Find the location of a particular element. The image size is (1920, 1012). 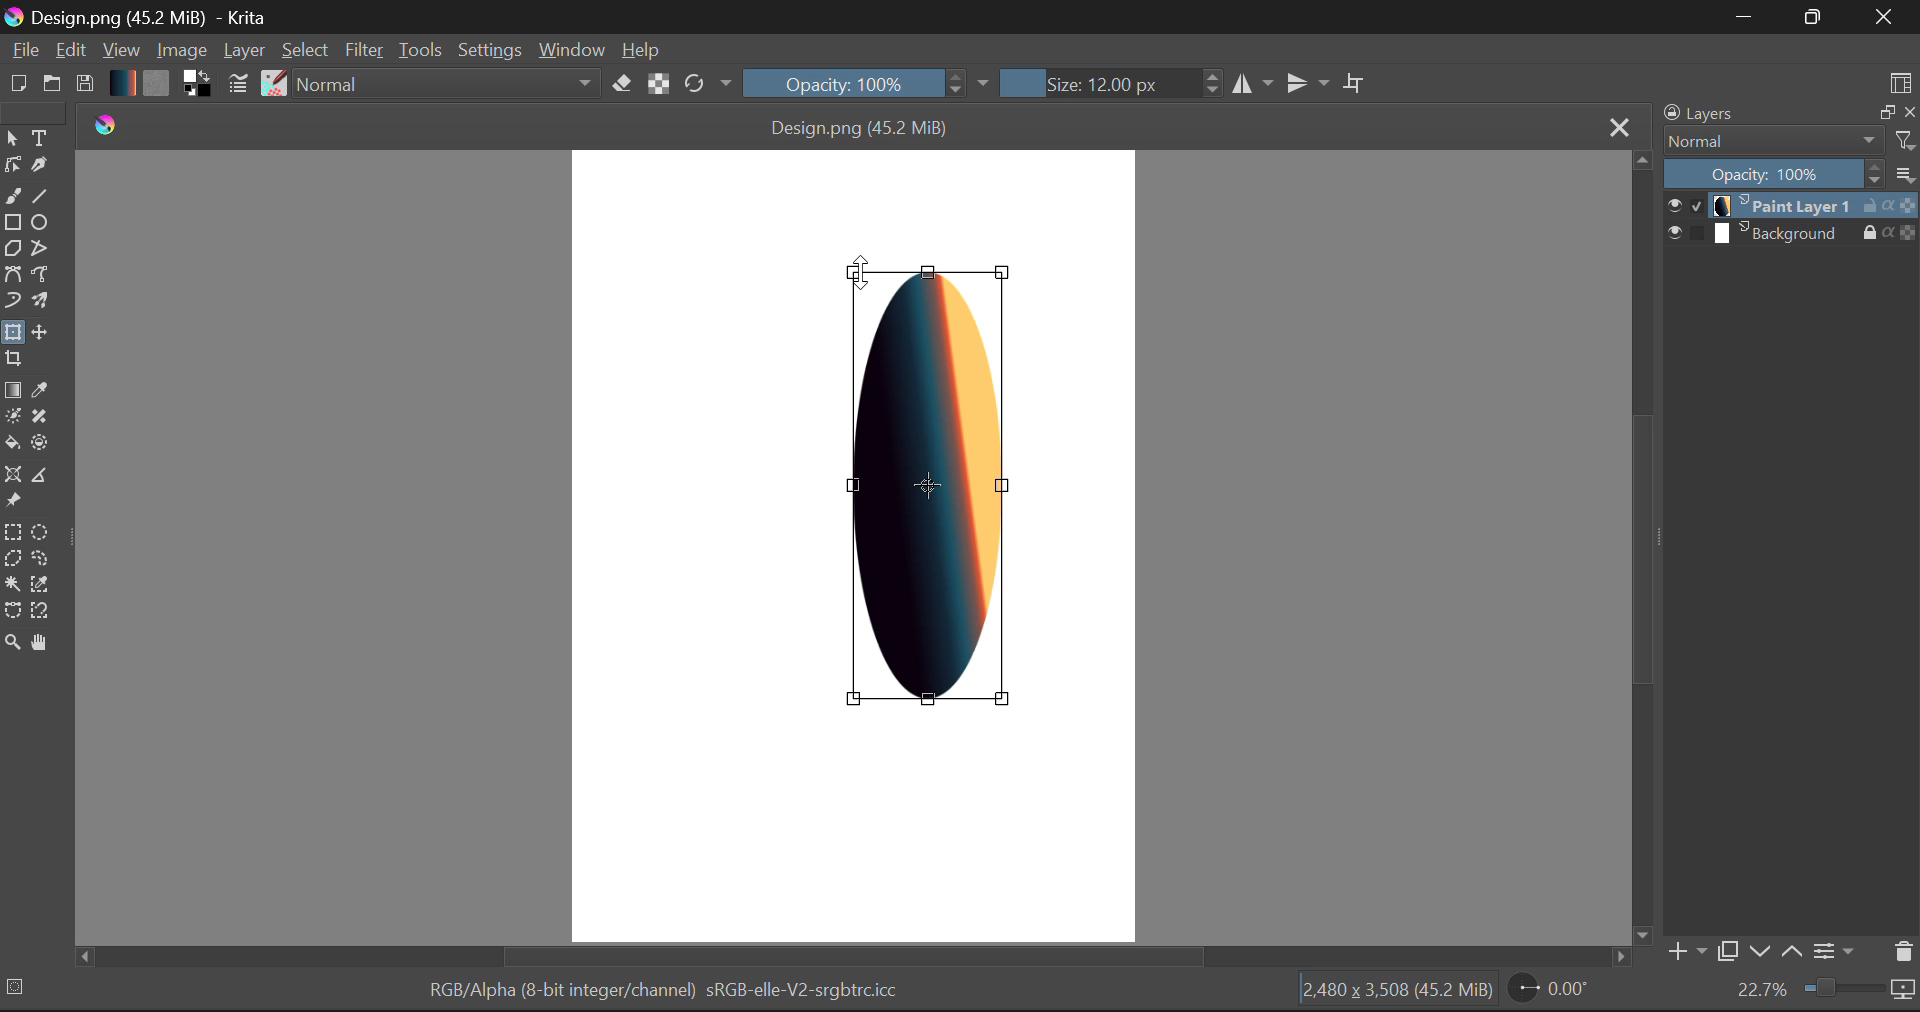

Zoom is located at coordinates (12, 646).